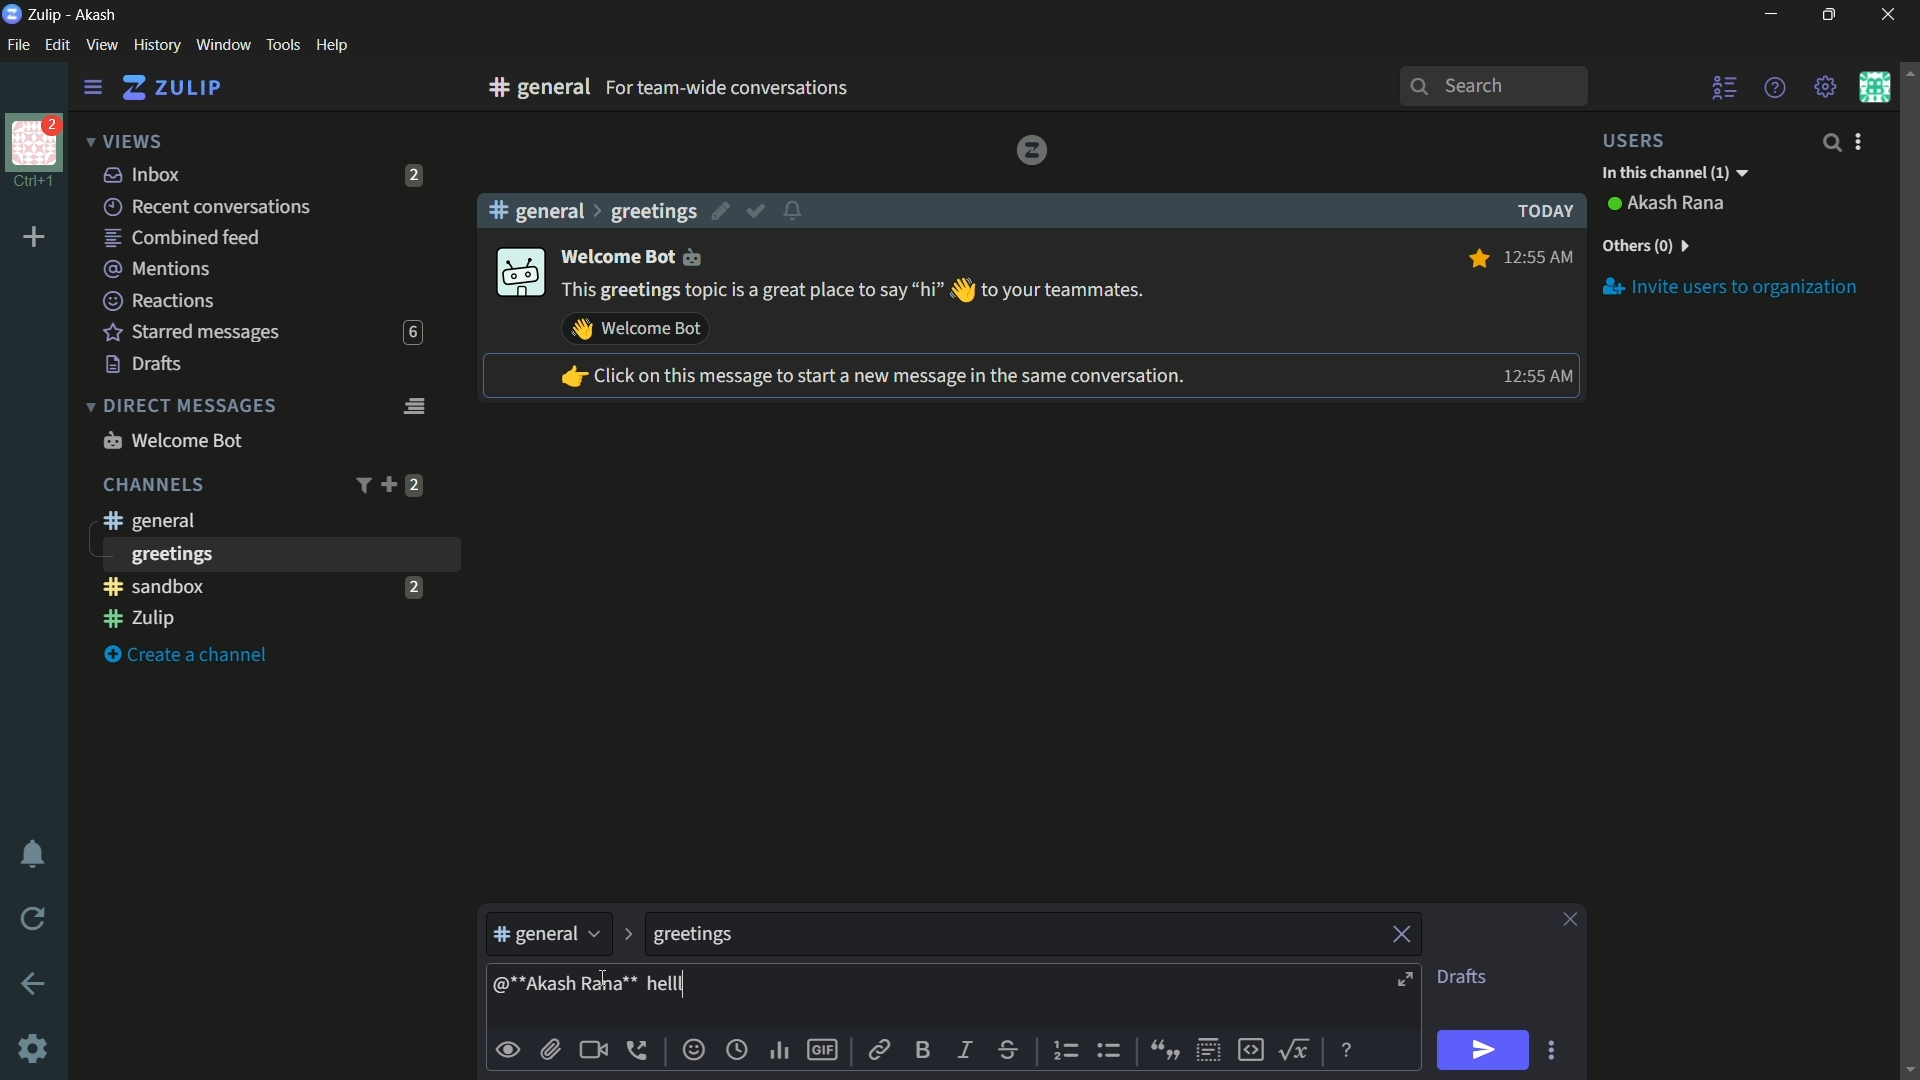 The height and width of the screenshot is (1080, 1920). Describe the element at coordinates (93, 88) in the screenshot. I see `settings` at that location.